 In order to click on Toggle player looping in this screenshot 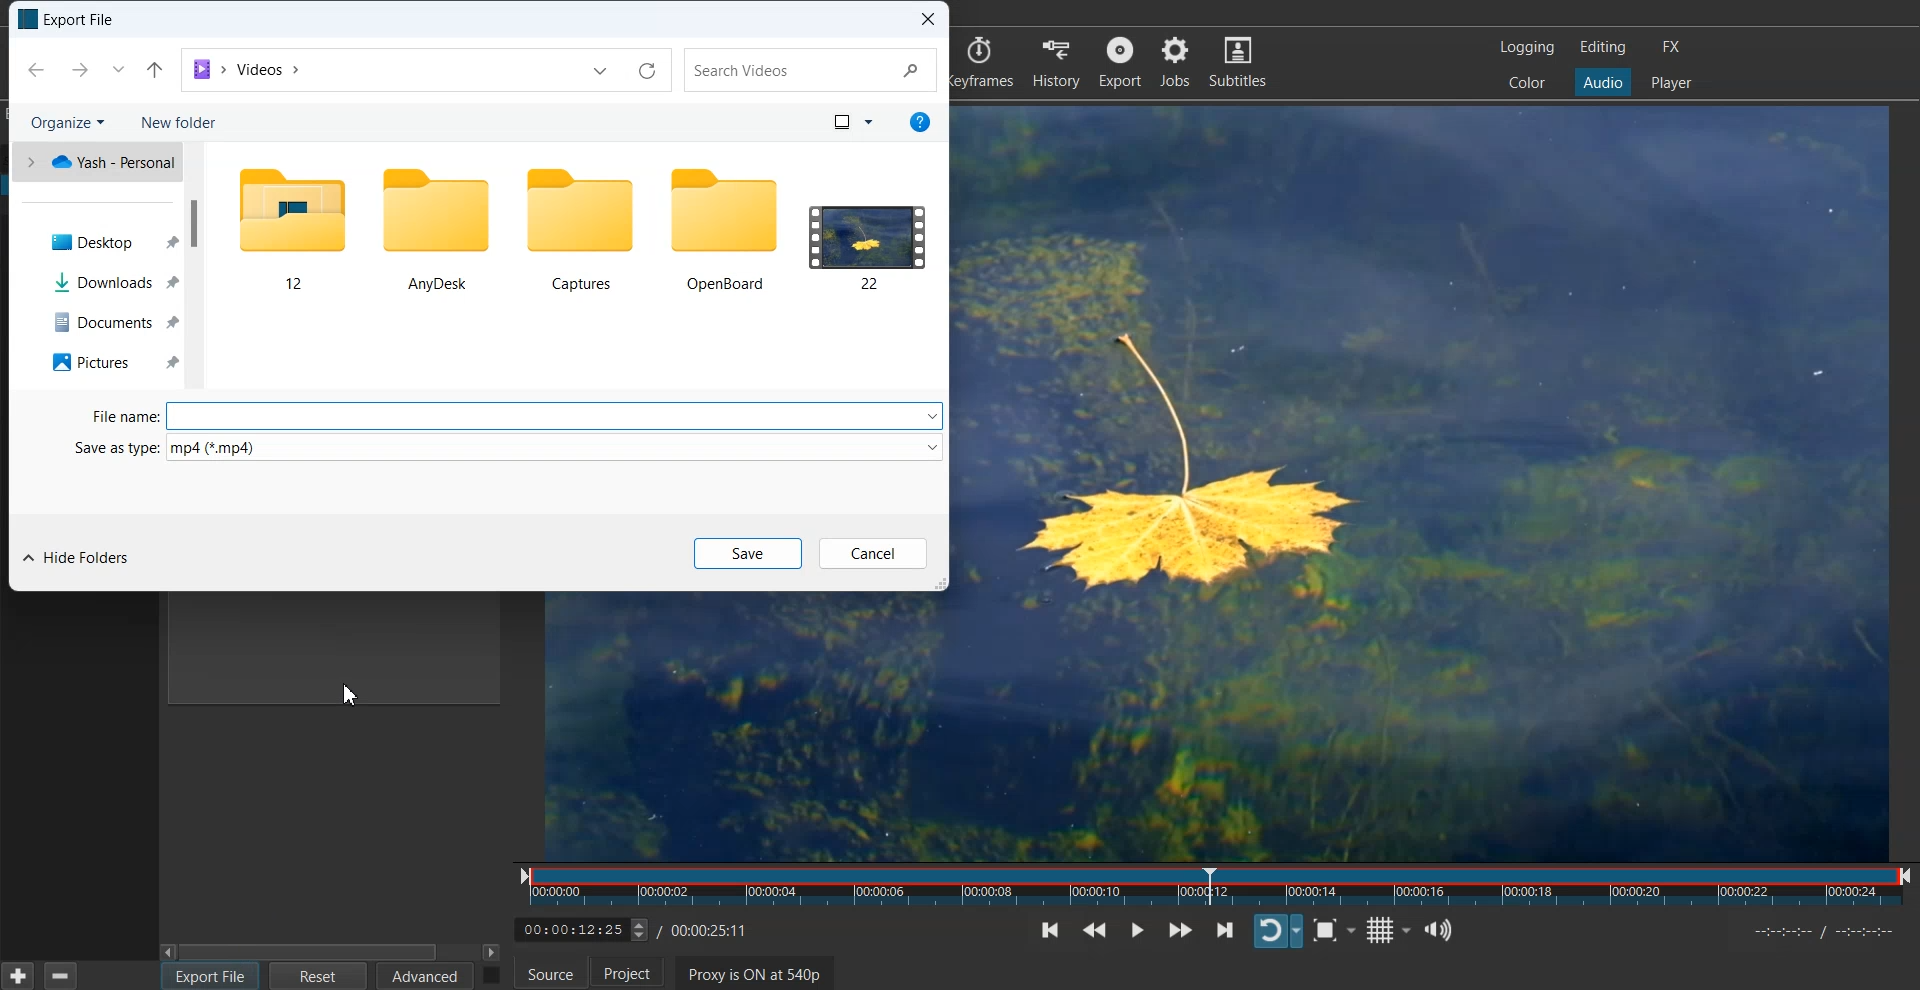, I will do `click(1278, 929)`.